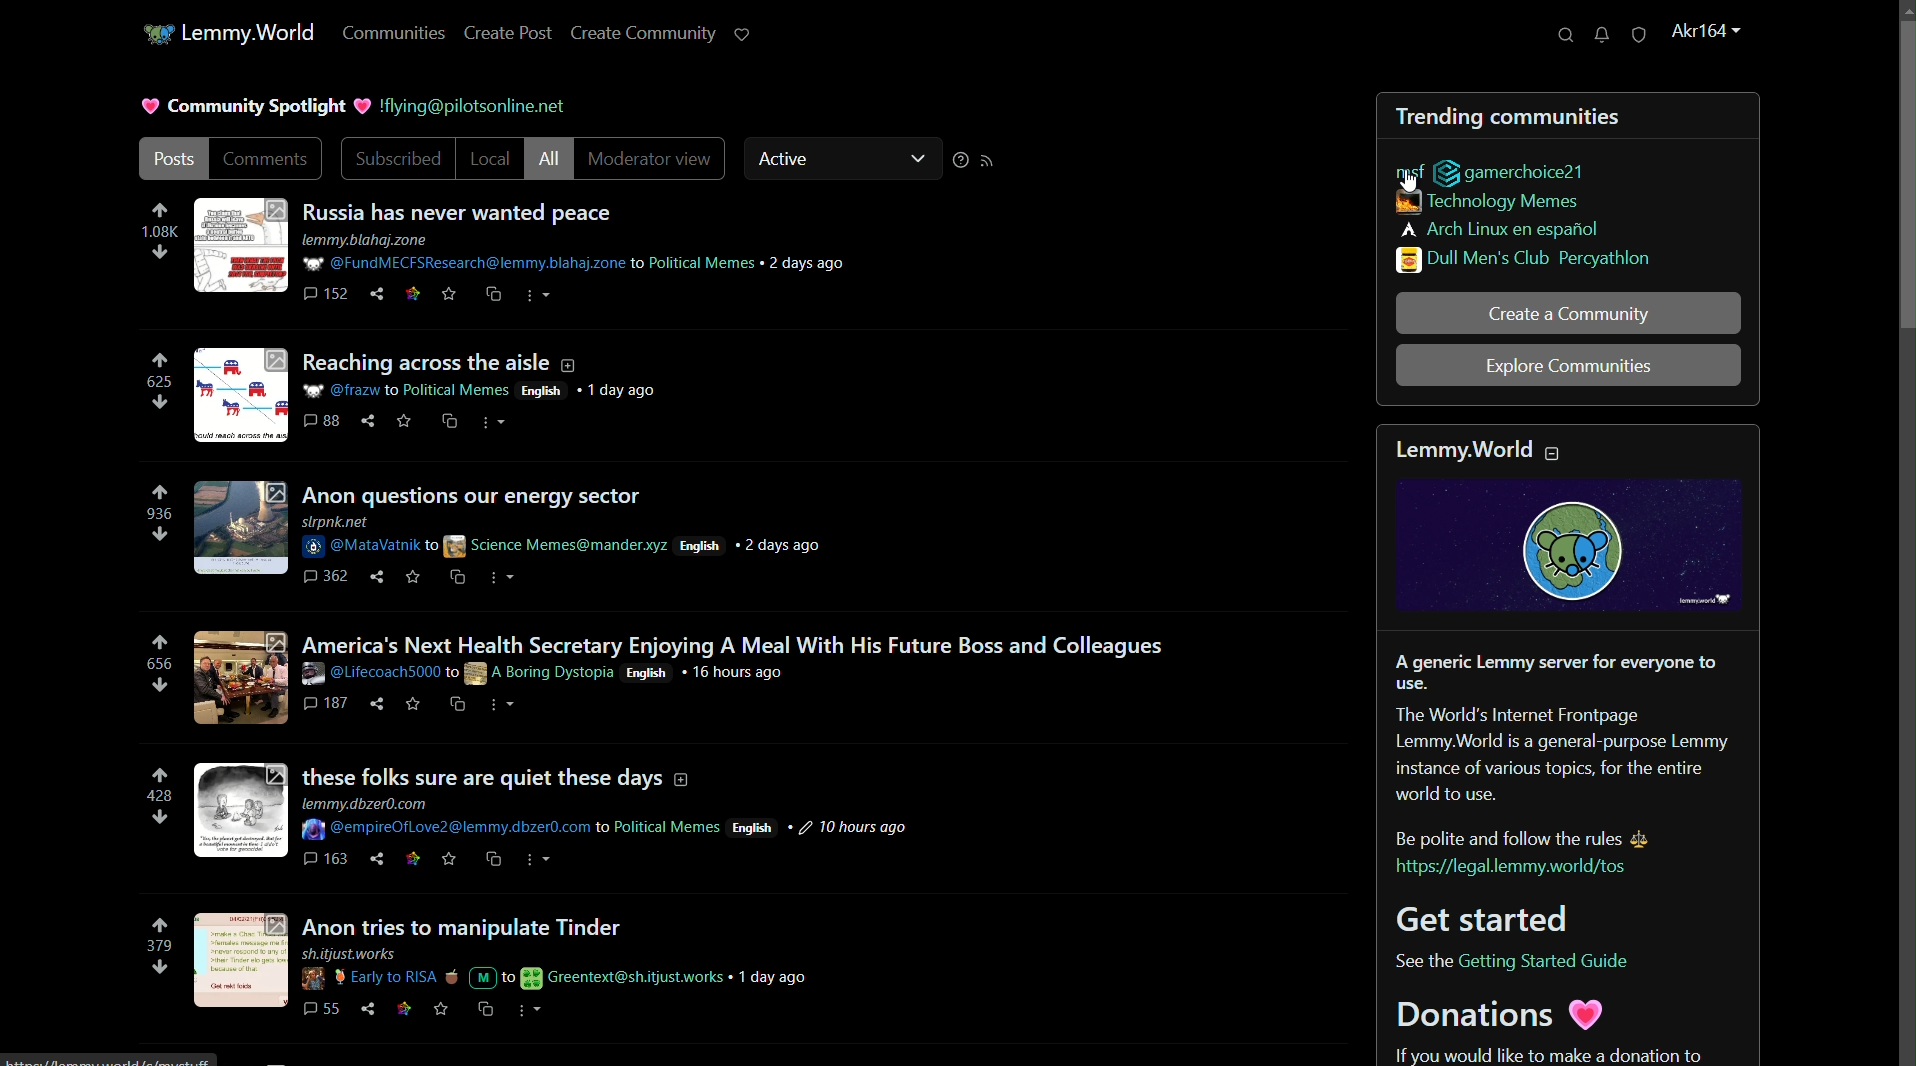  I want to click on lemmy world, so click(1472, 441).